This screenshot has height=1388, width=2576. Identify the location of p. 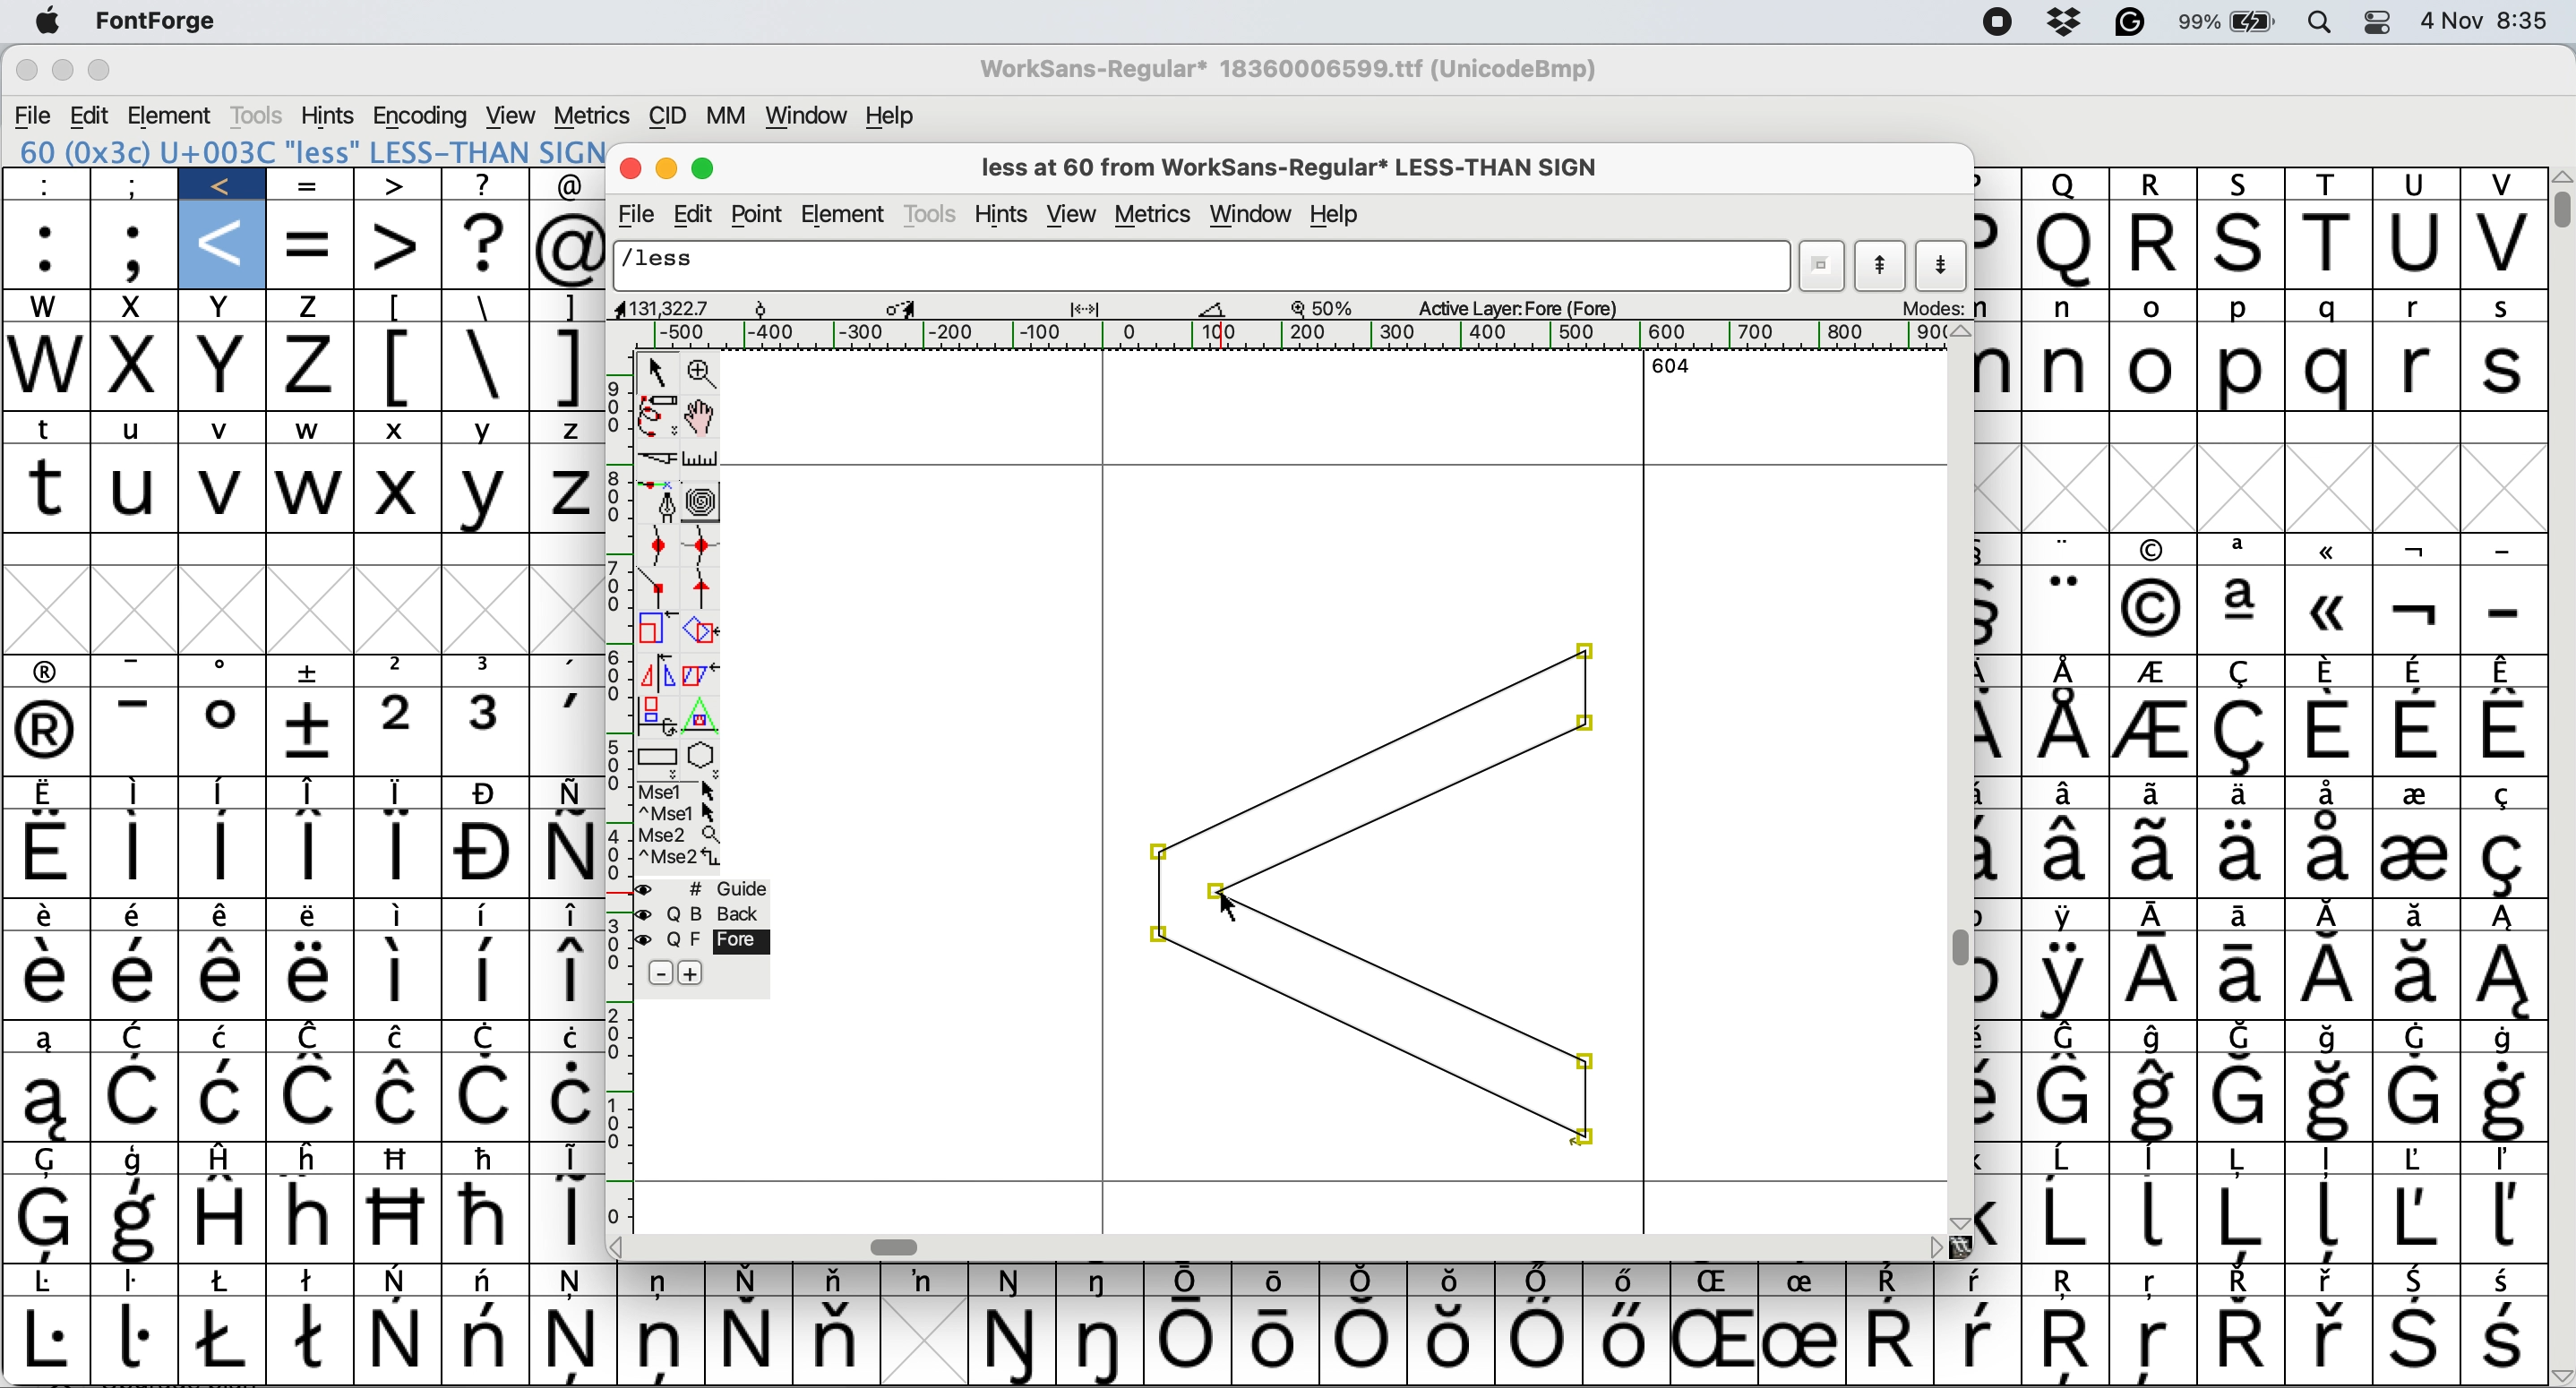
(1994, 182).